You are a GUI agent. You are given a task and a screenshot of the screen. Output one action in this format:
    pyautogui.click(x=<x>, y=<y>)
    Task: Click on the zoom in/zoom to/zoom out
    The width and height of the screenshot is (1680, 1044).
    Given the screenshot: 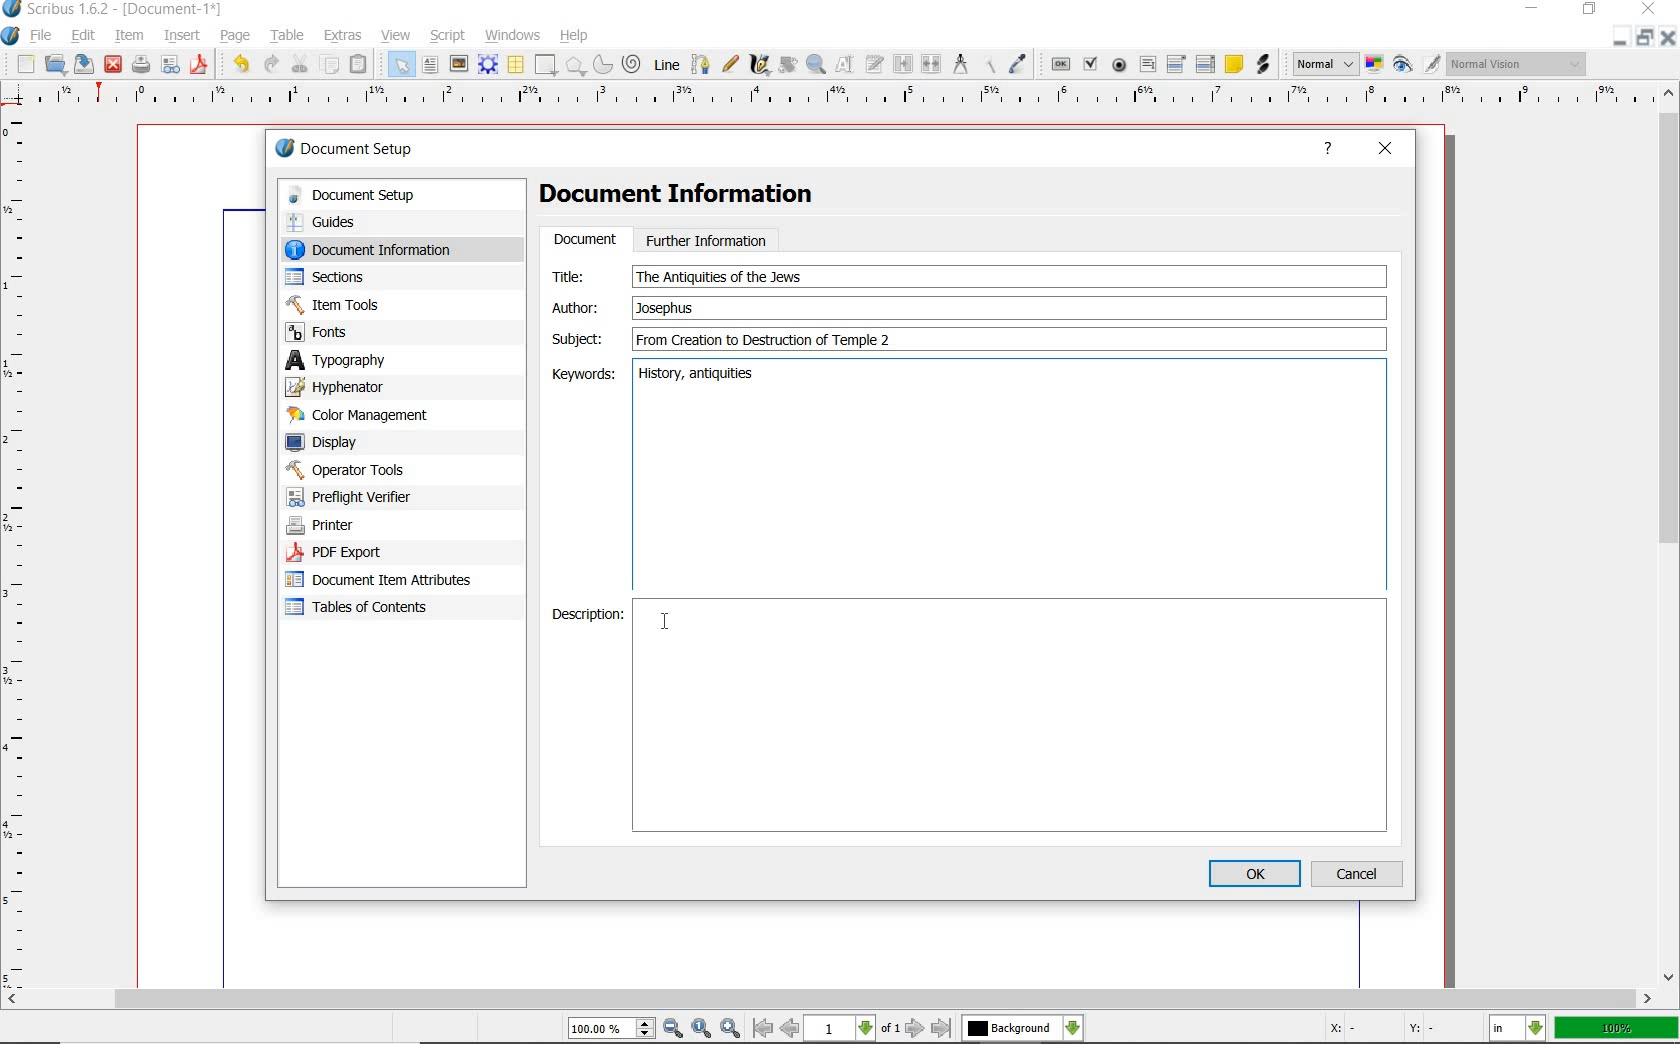 What is the action you would take?
    pyautogui.click(x=657, y=1028)
    